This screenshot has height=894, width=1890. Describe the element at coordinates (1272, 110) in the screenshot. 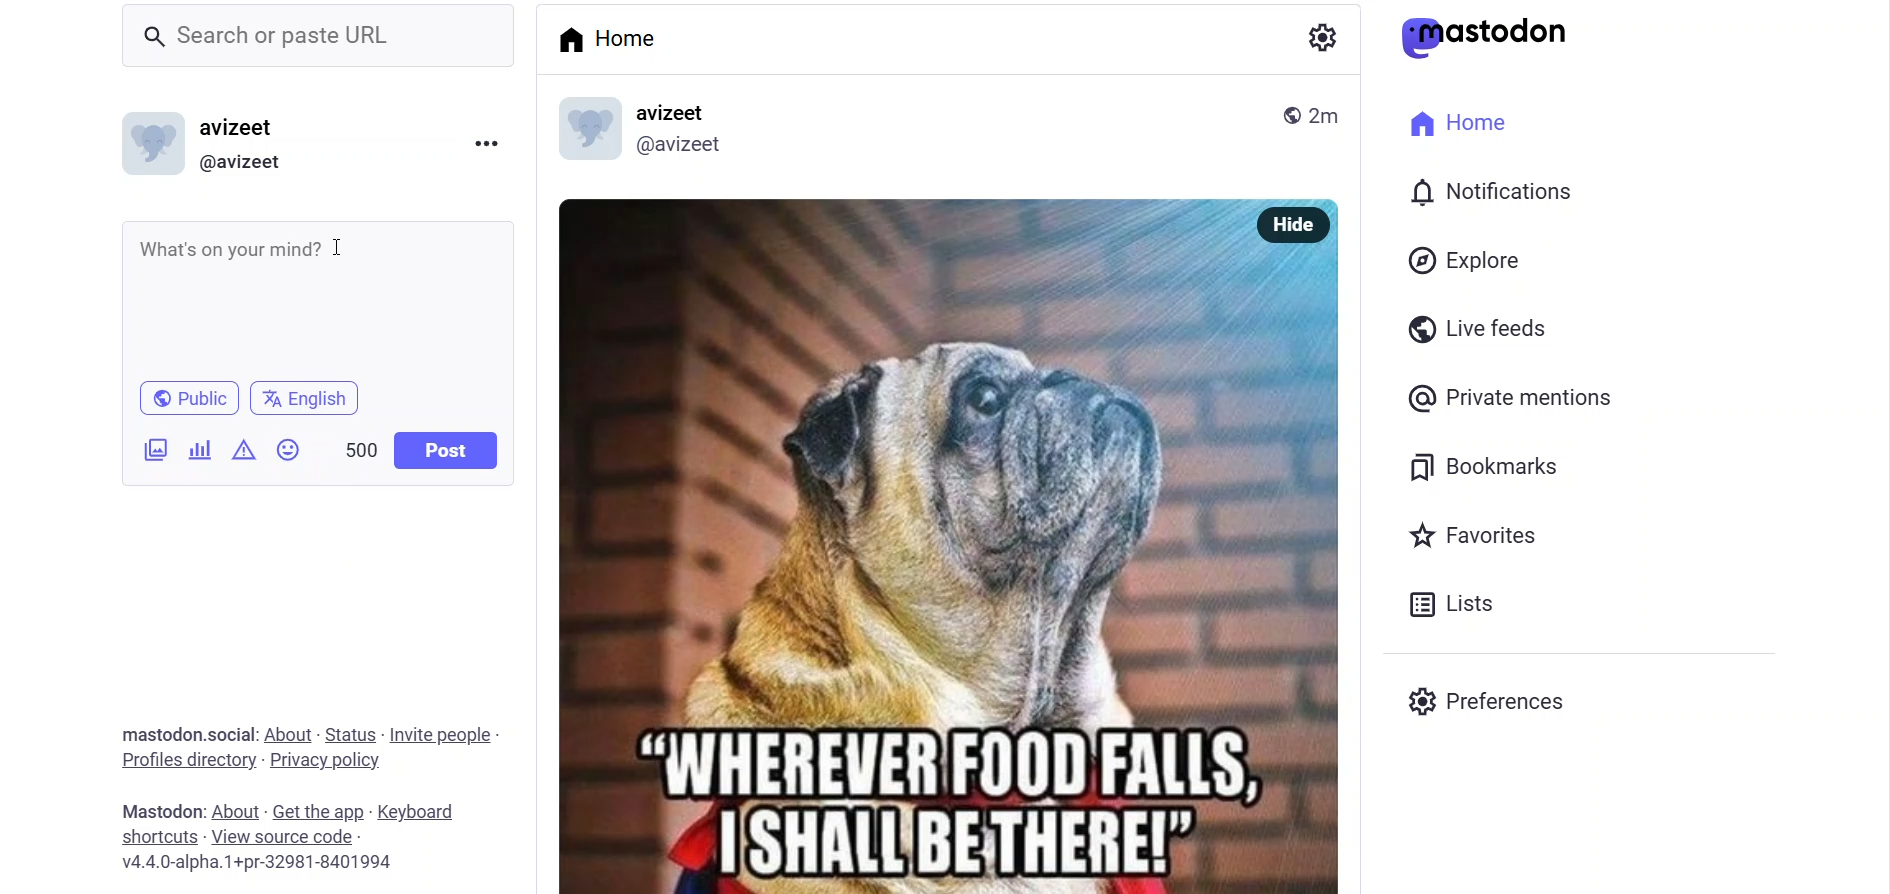

I see `public` at that location.